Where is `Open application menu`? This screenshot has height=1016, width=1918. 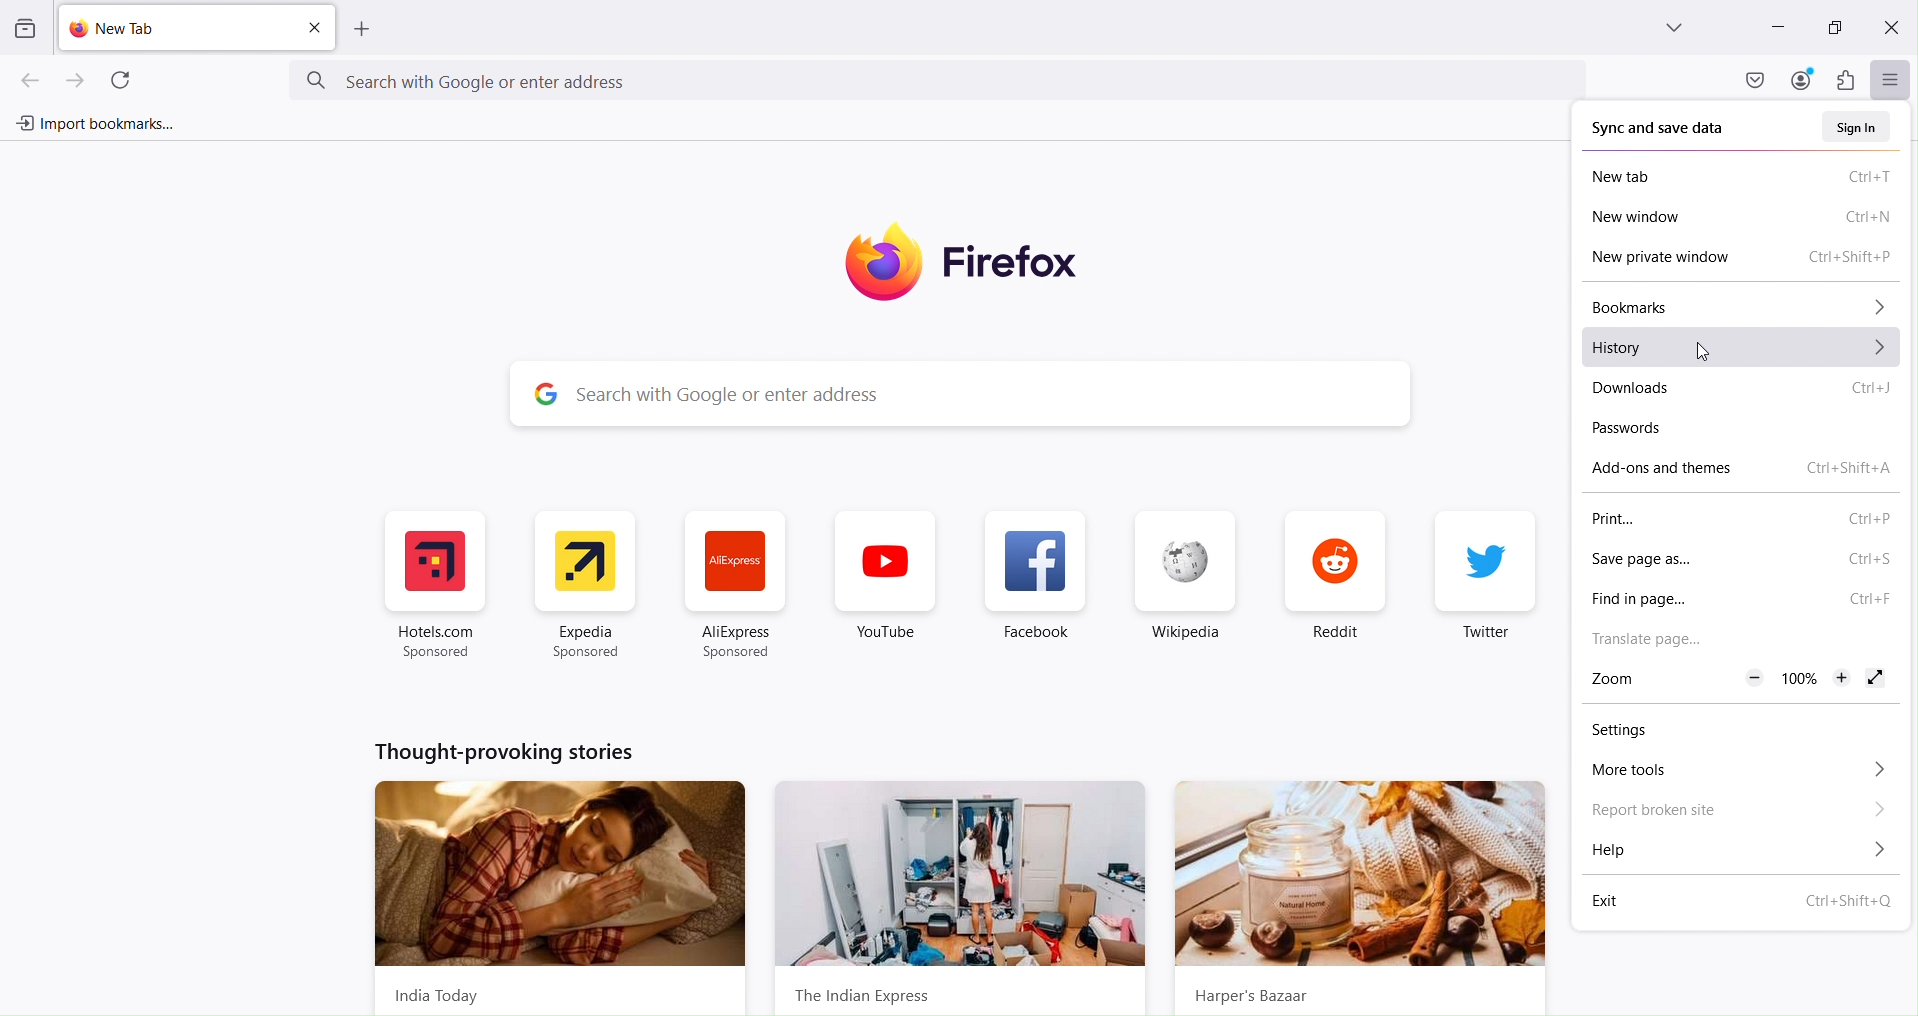
Open application menu is located at coordinates (1890, 77).